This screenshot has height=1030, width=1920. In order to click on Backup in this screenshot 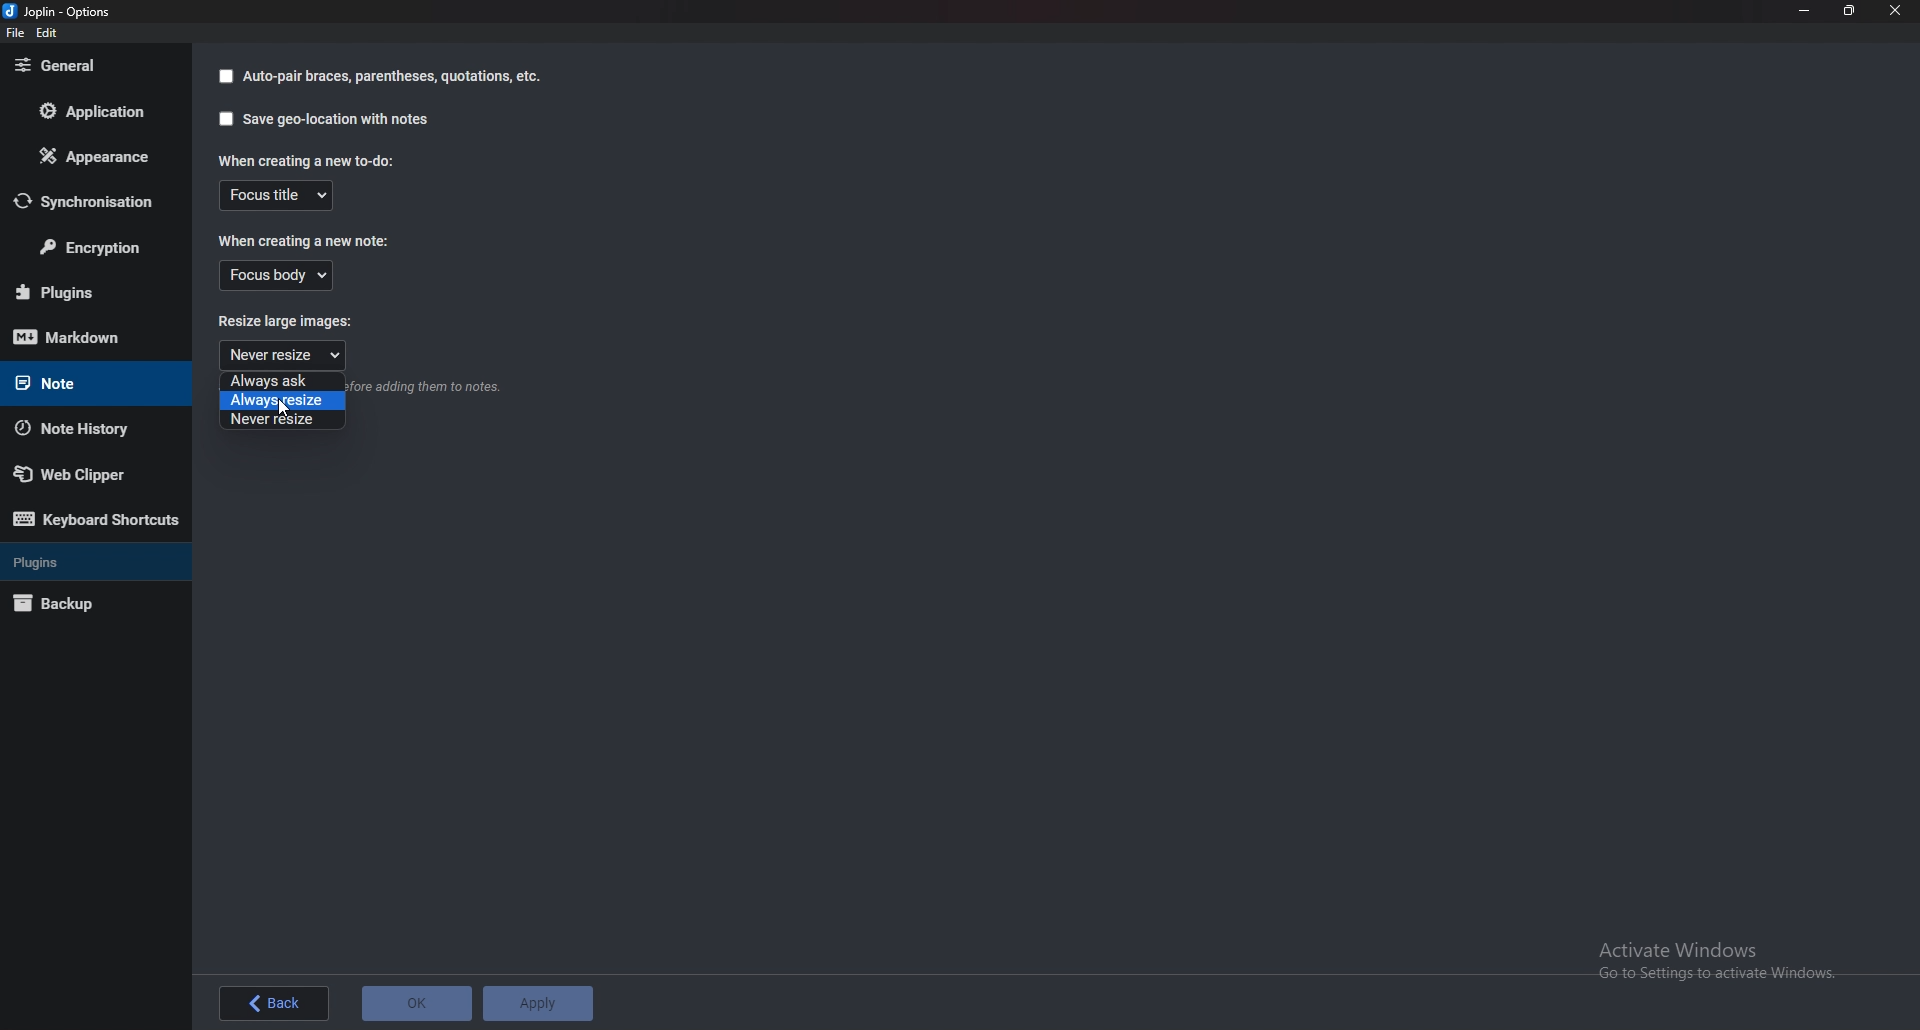, I will do `click(83, 604)`.